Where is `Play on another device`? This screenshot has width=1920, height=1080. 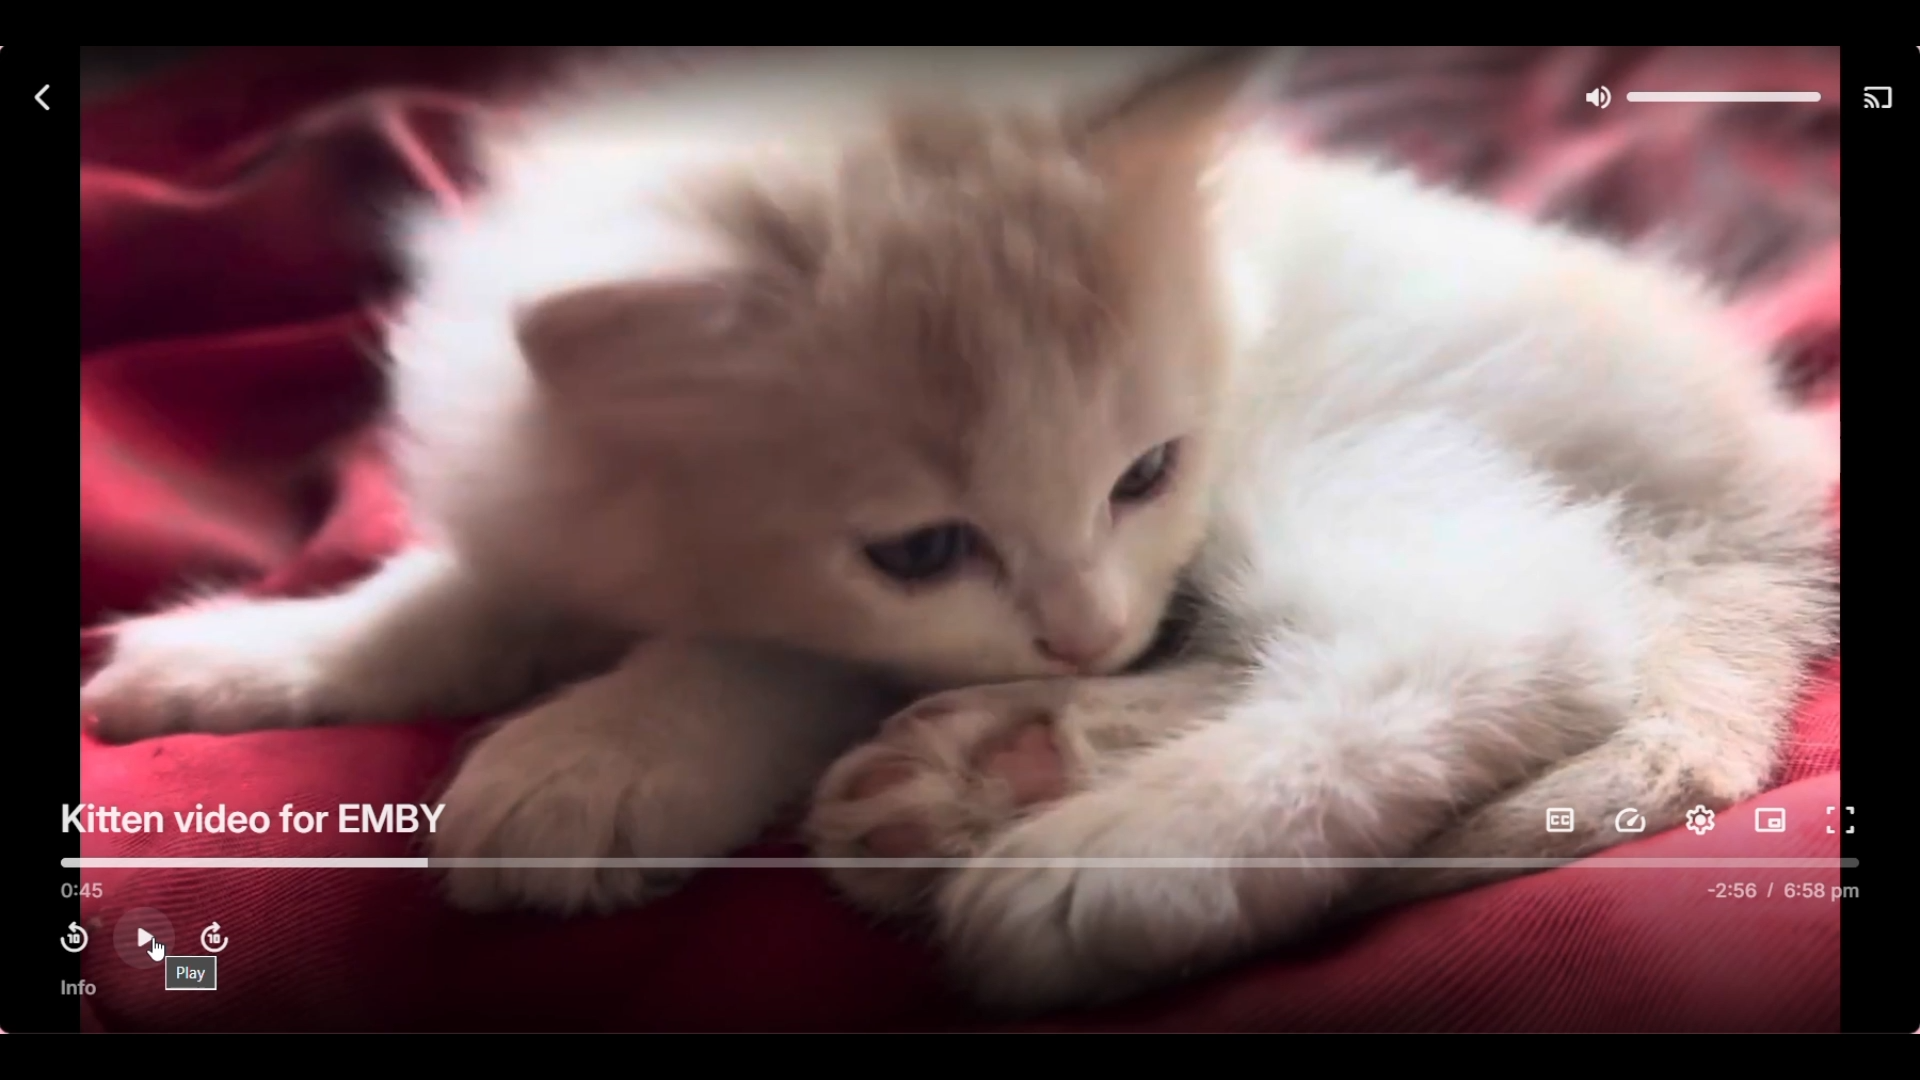 Play on another device is located at coordinates (1883, 100).